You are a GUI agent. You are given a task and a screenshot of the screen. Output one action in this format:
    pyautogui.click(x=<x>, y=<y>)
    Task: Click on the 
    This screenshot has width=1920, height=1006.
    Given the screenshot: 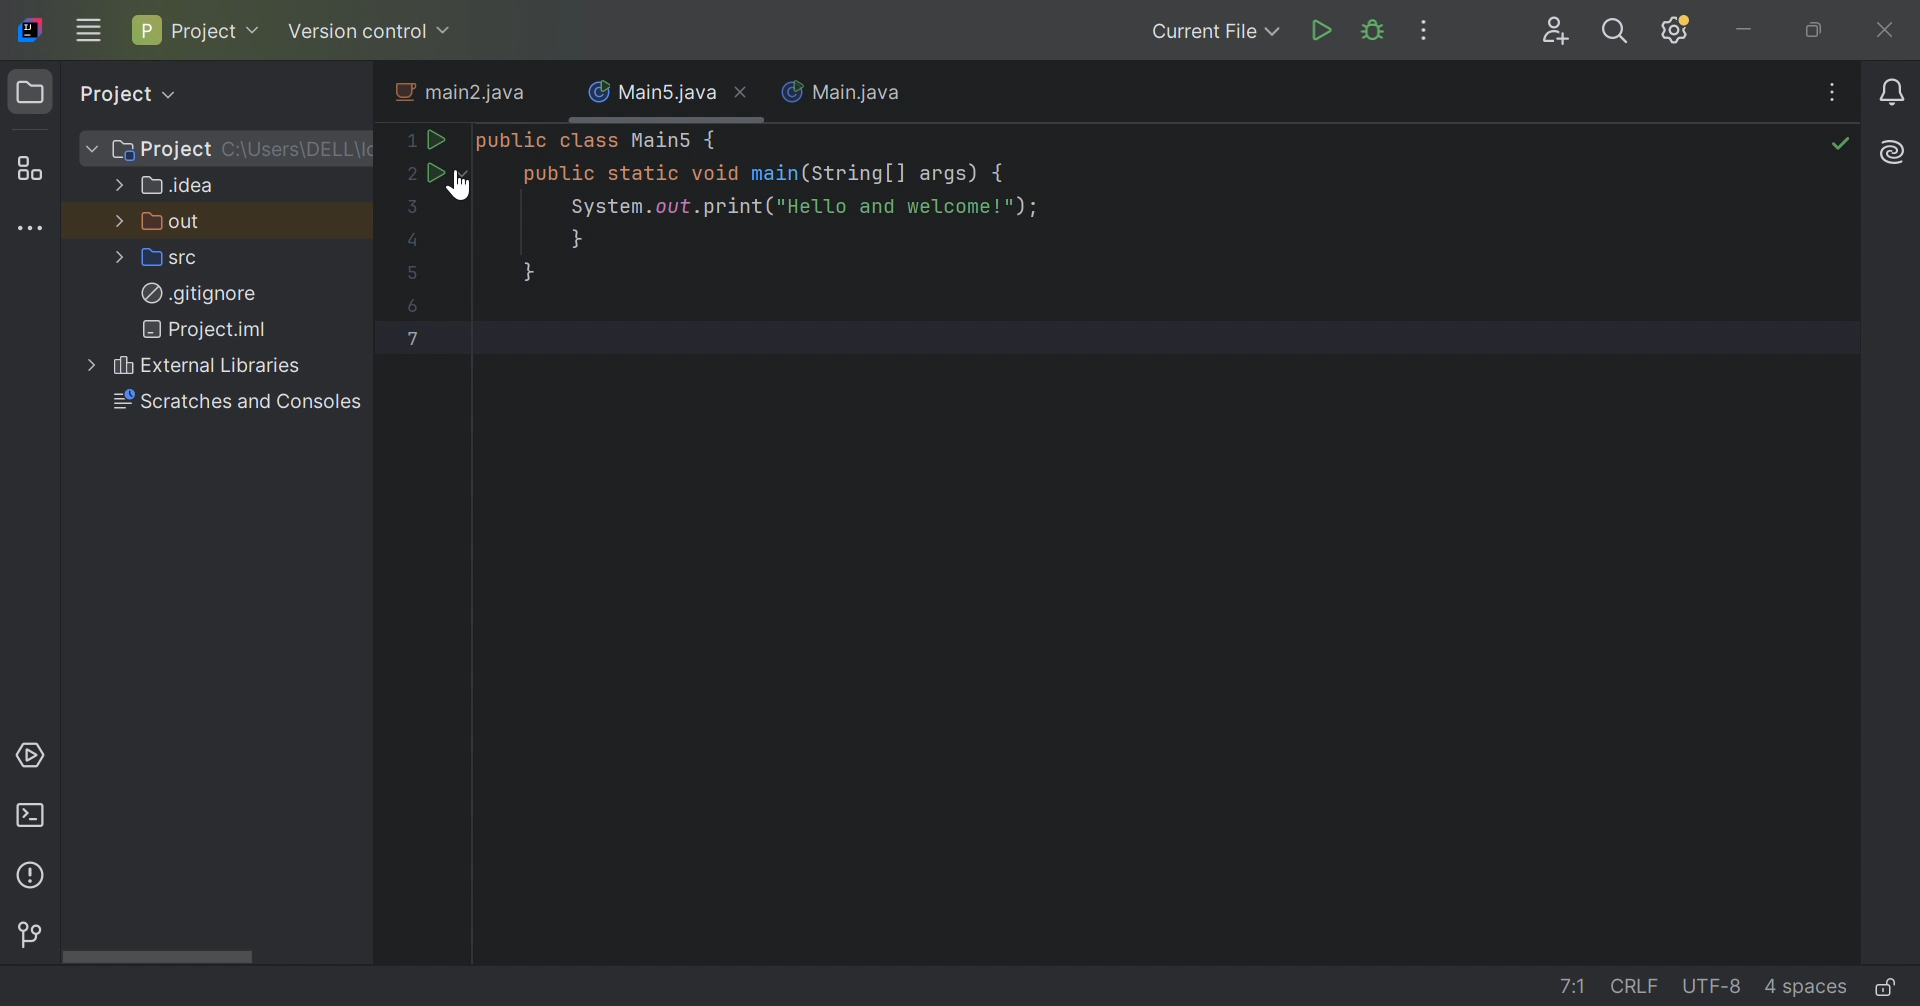 What is the action you would take?
    pyautogui.click(x=529, y=272)
    